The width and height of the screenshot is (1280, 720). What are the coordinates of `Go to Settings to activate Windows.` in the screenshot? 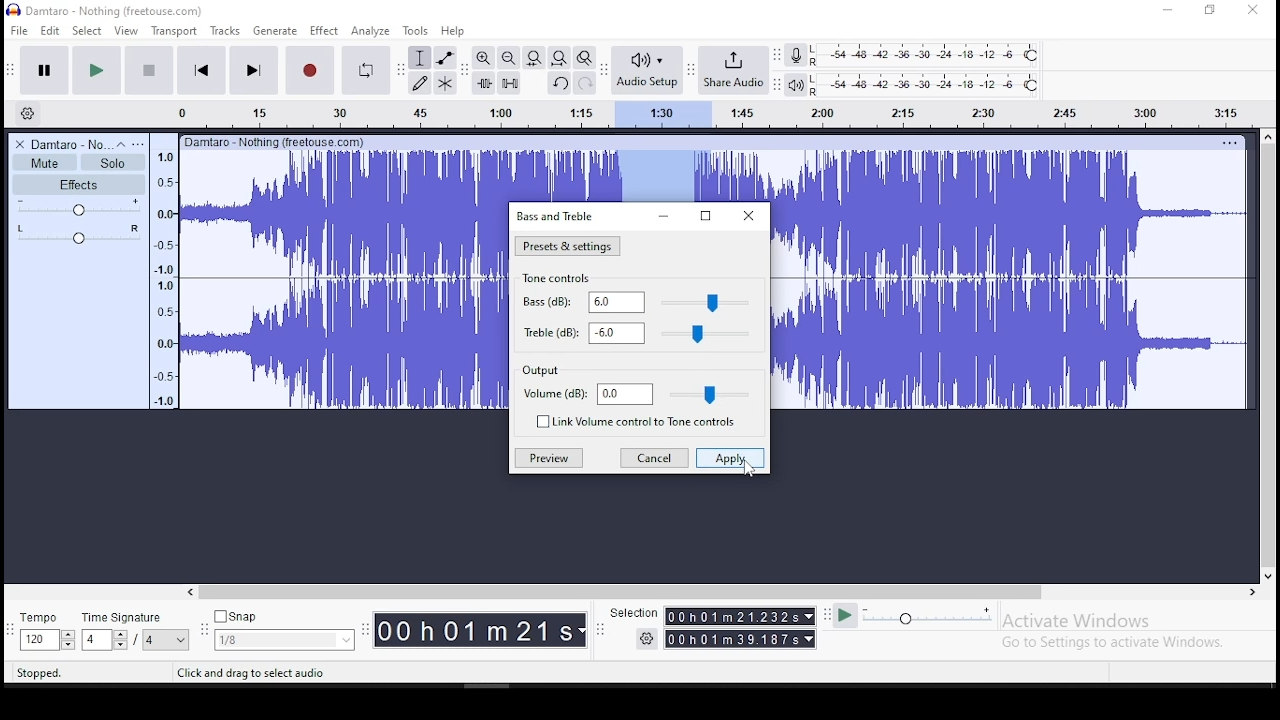 It's located at (1116, 642).